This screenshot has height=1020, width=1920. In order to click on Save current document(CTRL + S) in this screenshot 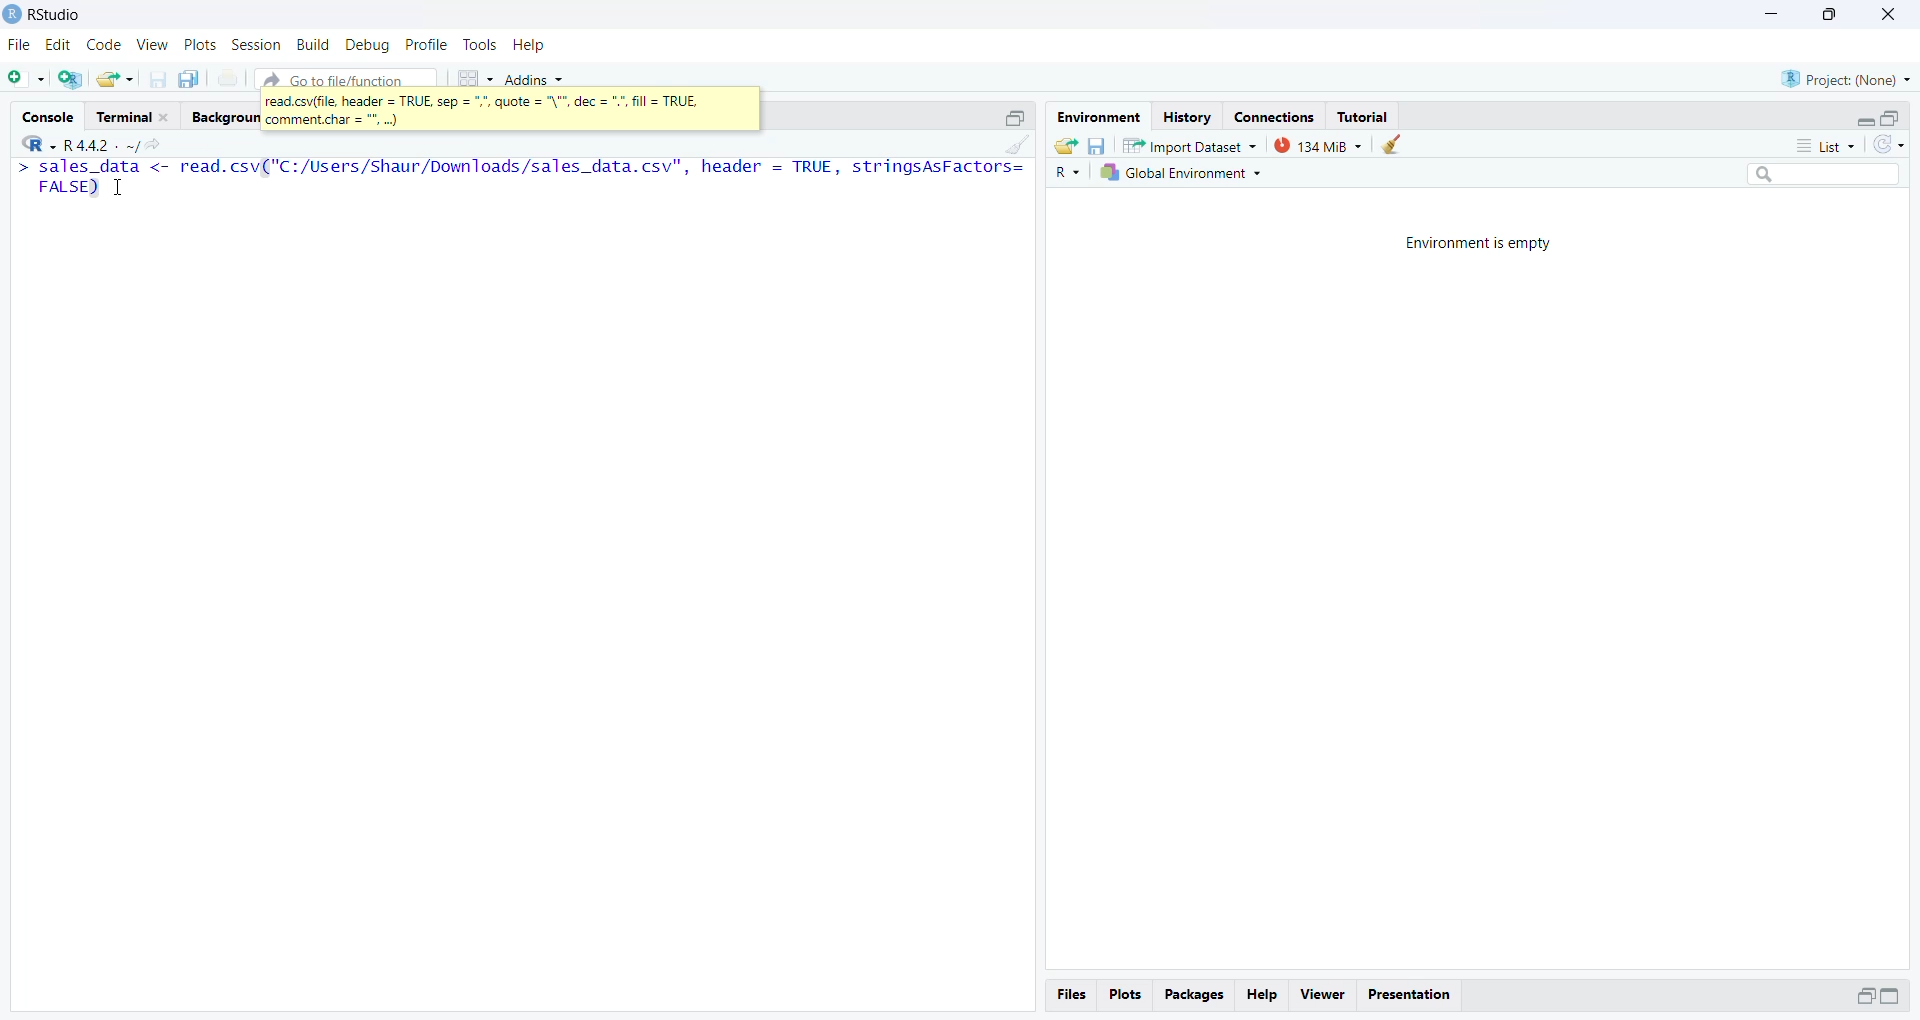, I will do `click(156, 81)`.